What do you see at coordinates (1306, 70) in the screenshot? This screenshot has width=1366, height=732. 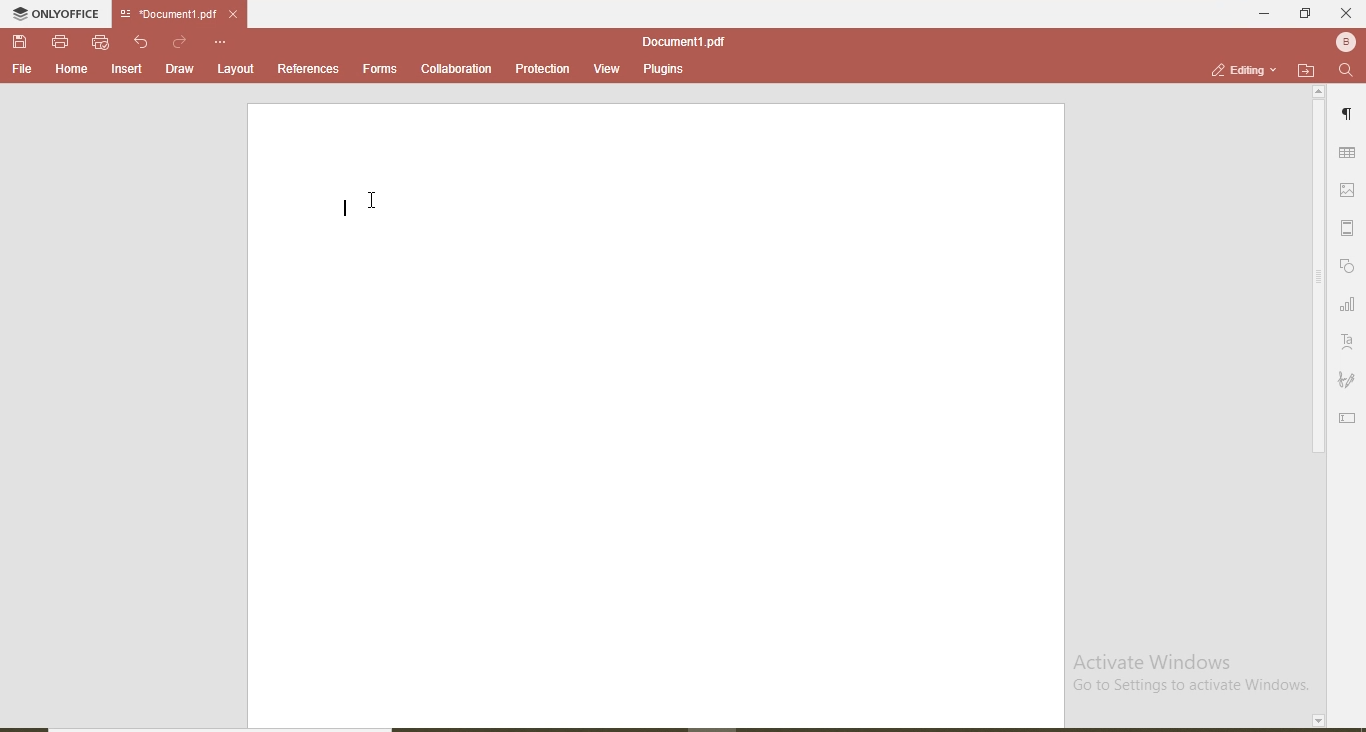 I see `open file location` at bounding box center [1306, 70].